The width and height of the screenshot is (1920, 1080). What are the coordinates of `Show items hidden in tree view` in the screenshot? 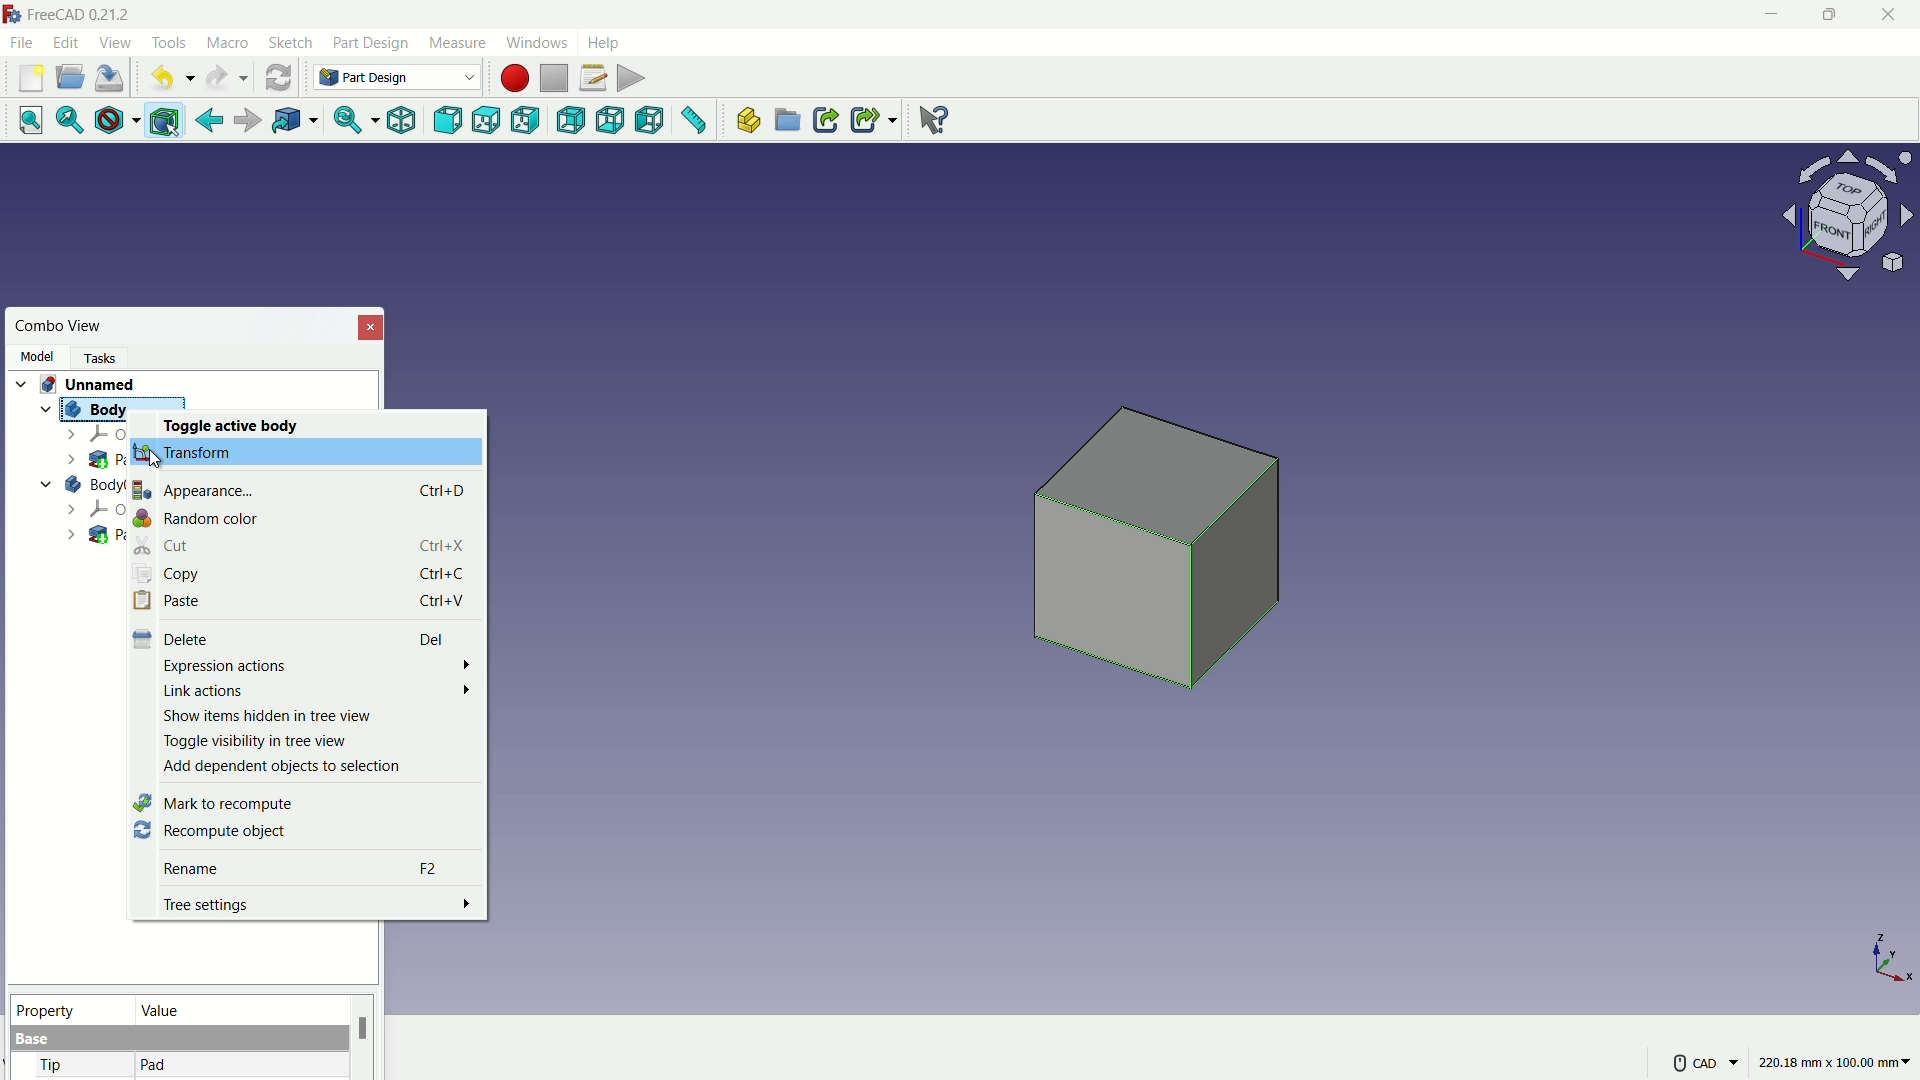 It's located at (266, 717).